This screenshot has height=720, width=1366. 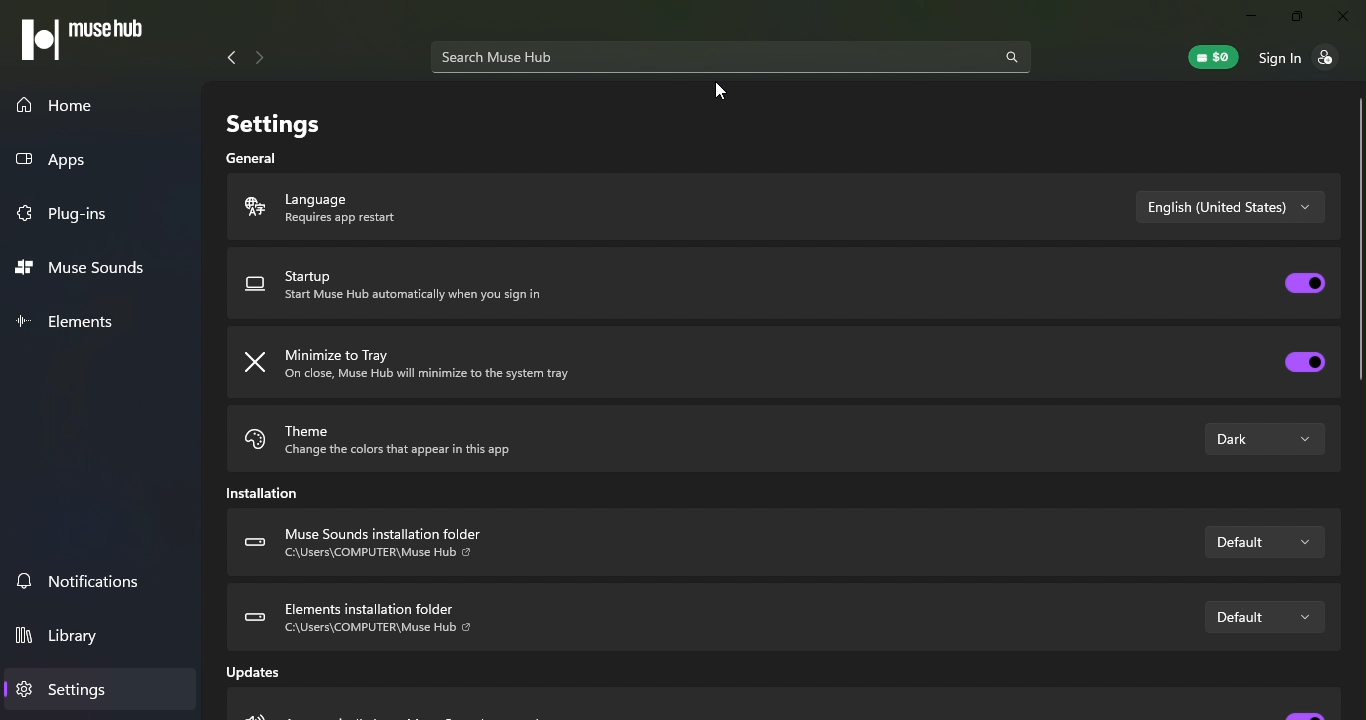 I want to click on language, so click(x=376, y=208).